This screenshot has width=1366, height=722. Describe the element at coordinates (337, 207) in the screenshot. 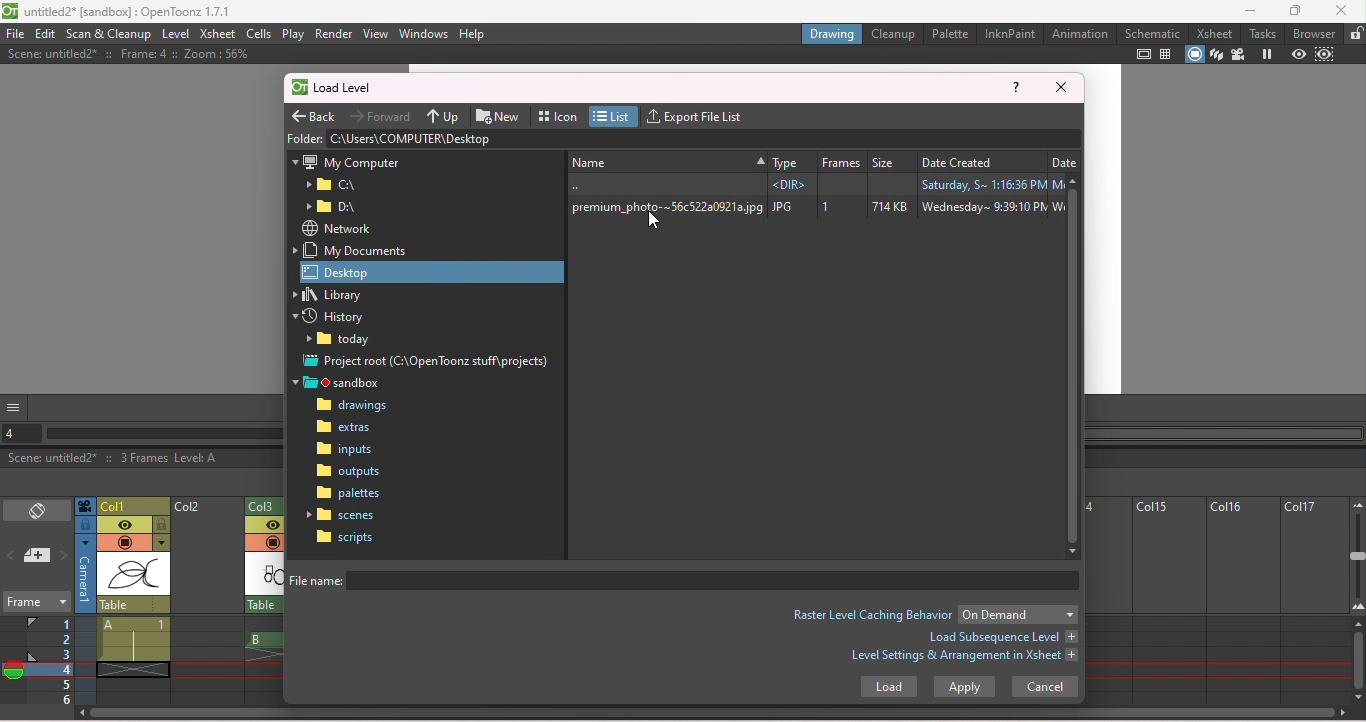

I see `Folder` at that location.